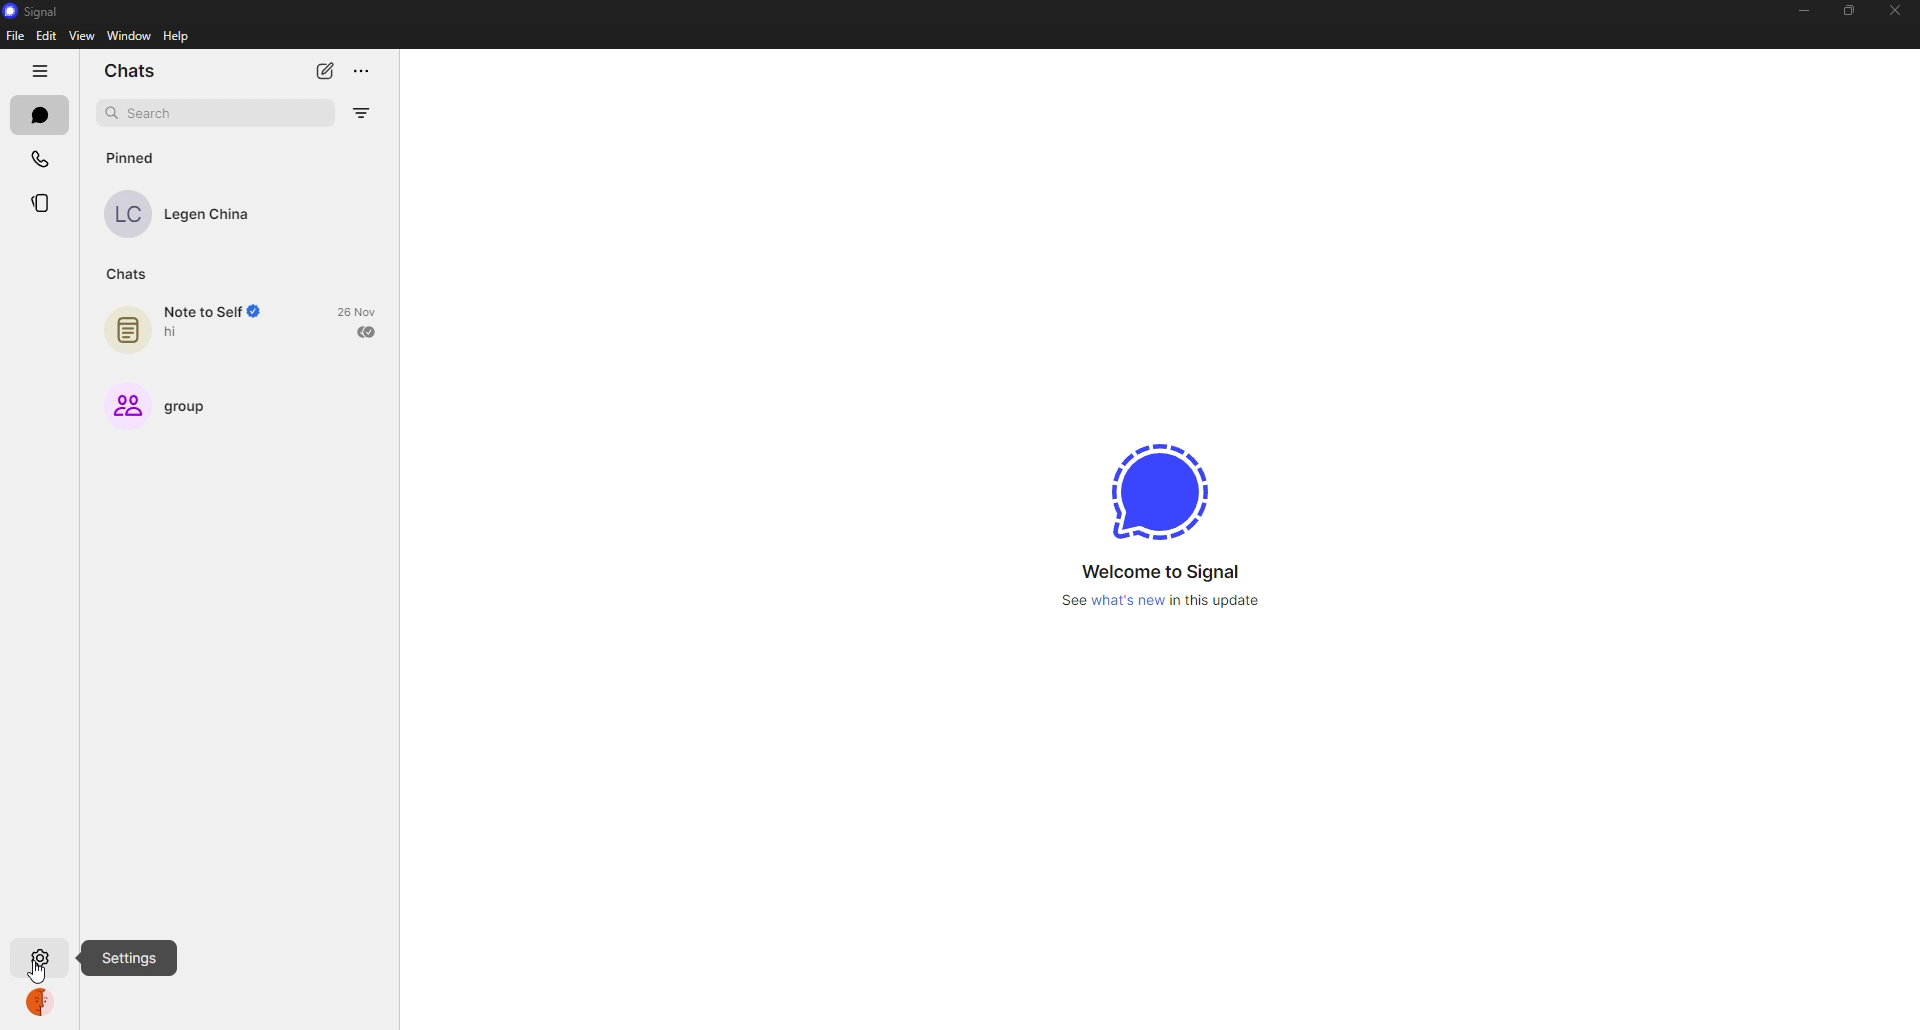 The image size is (1920, 1030). I want to click on view, so click(82, 37).